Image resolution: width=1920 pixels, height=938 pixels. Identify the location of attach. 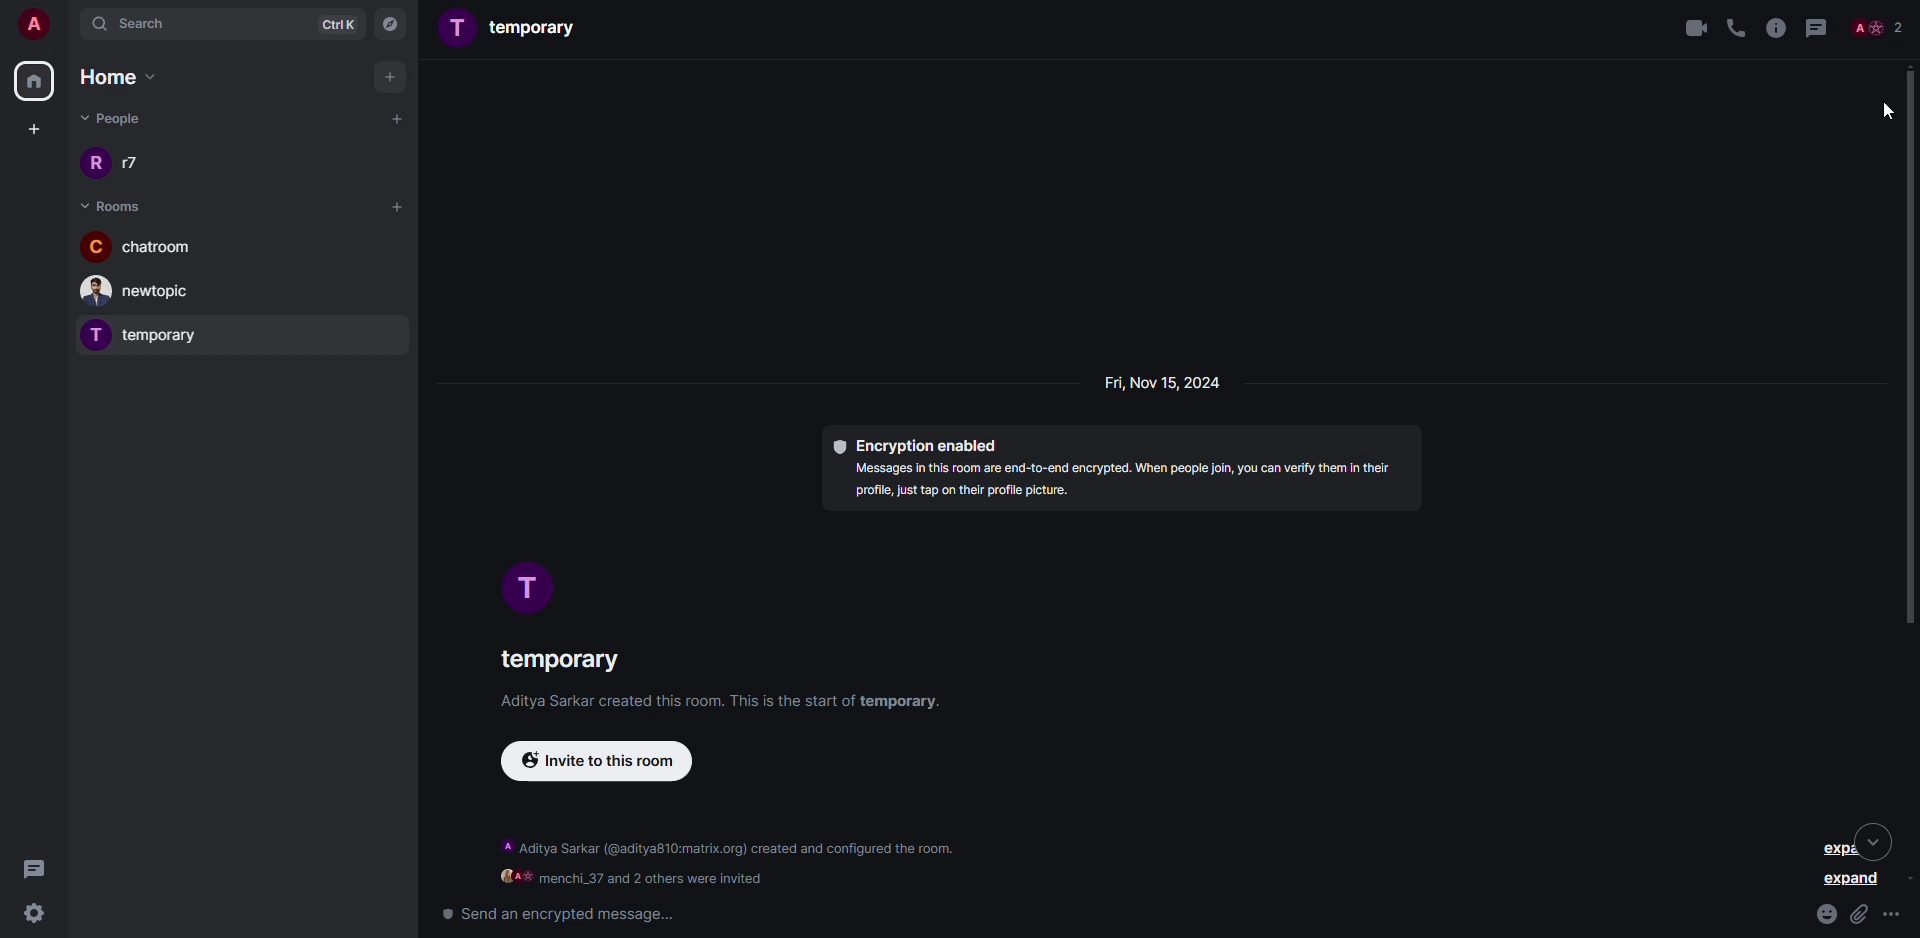
(1860, 913).